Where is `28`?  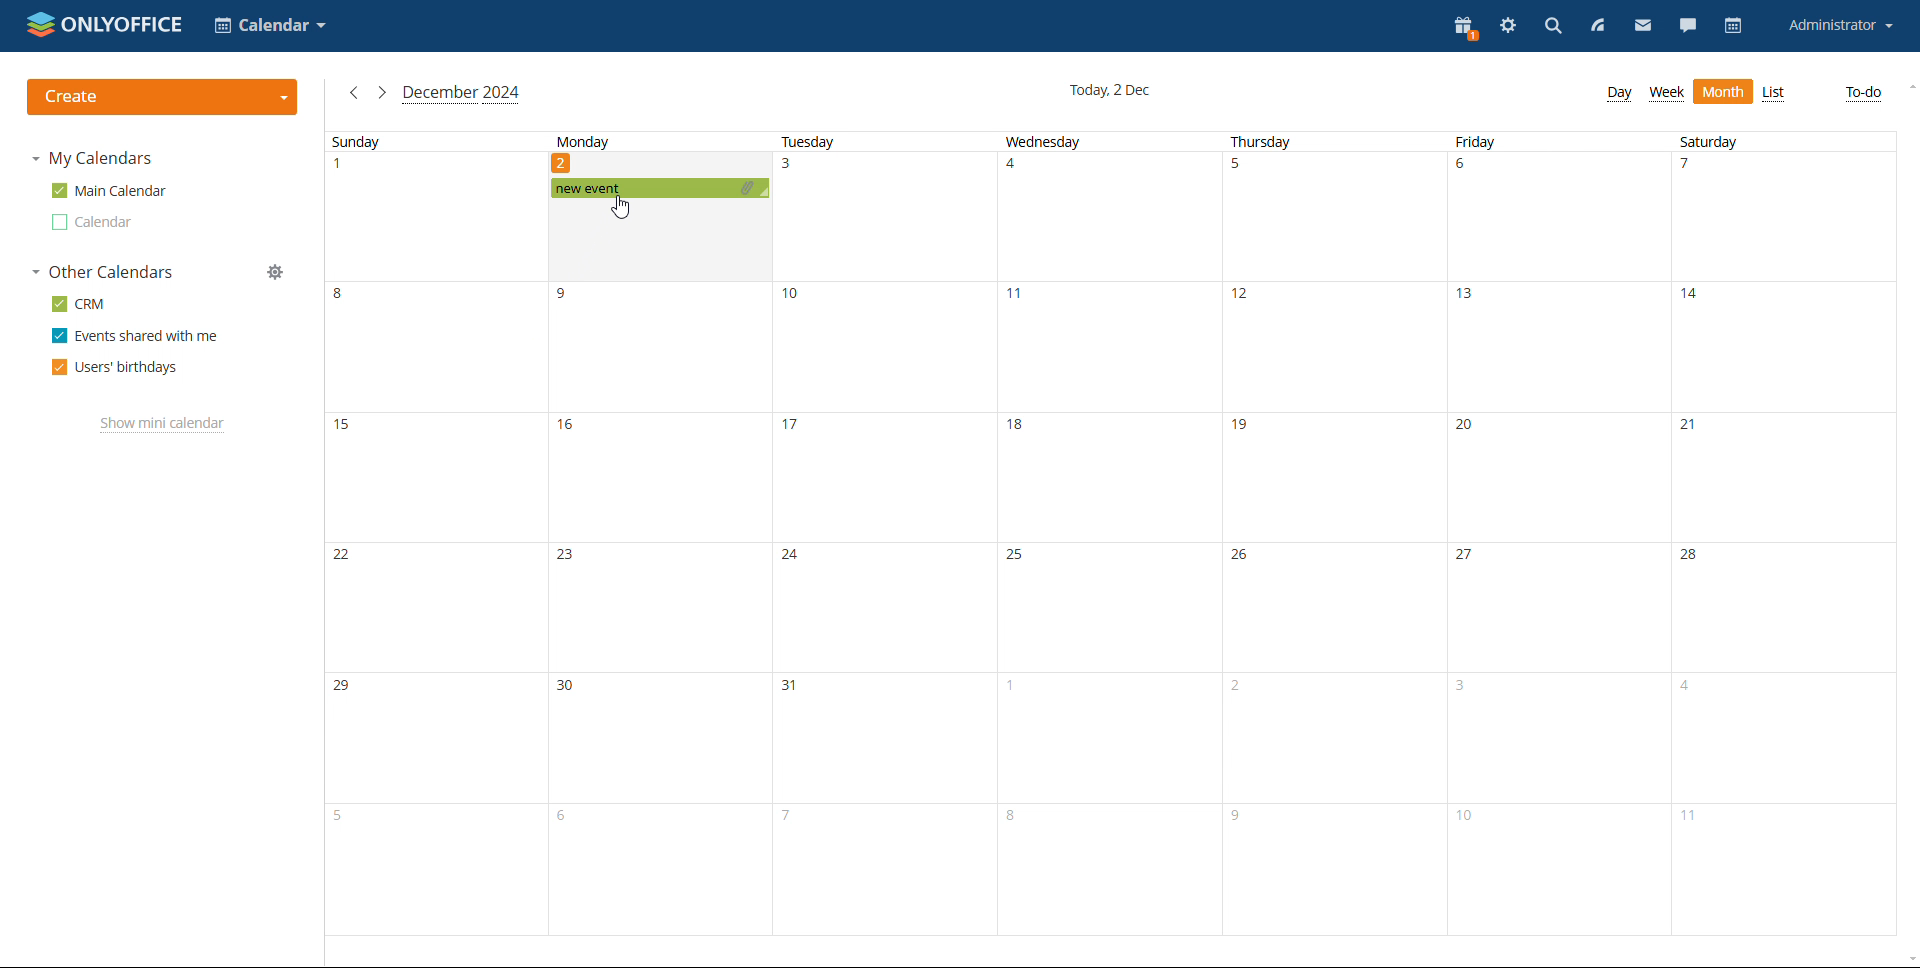 28 is located at coordinates (1694, 557).